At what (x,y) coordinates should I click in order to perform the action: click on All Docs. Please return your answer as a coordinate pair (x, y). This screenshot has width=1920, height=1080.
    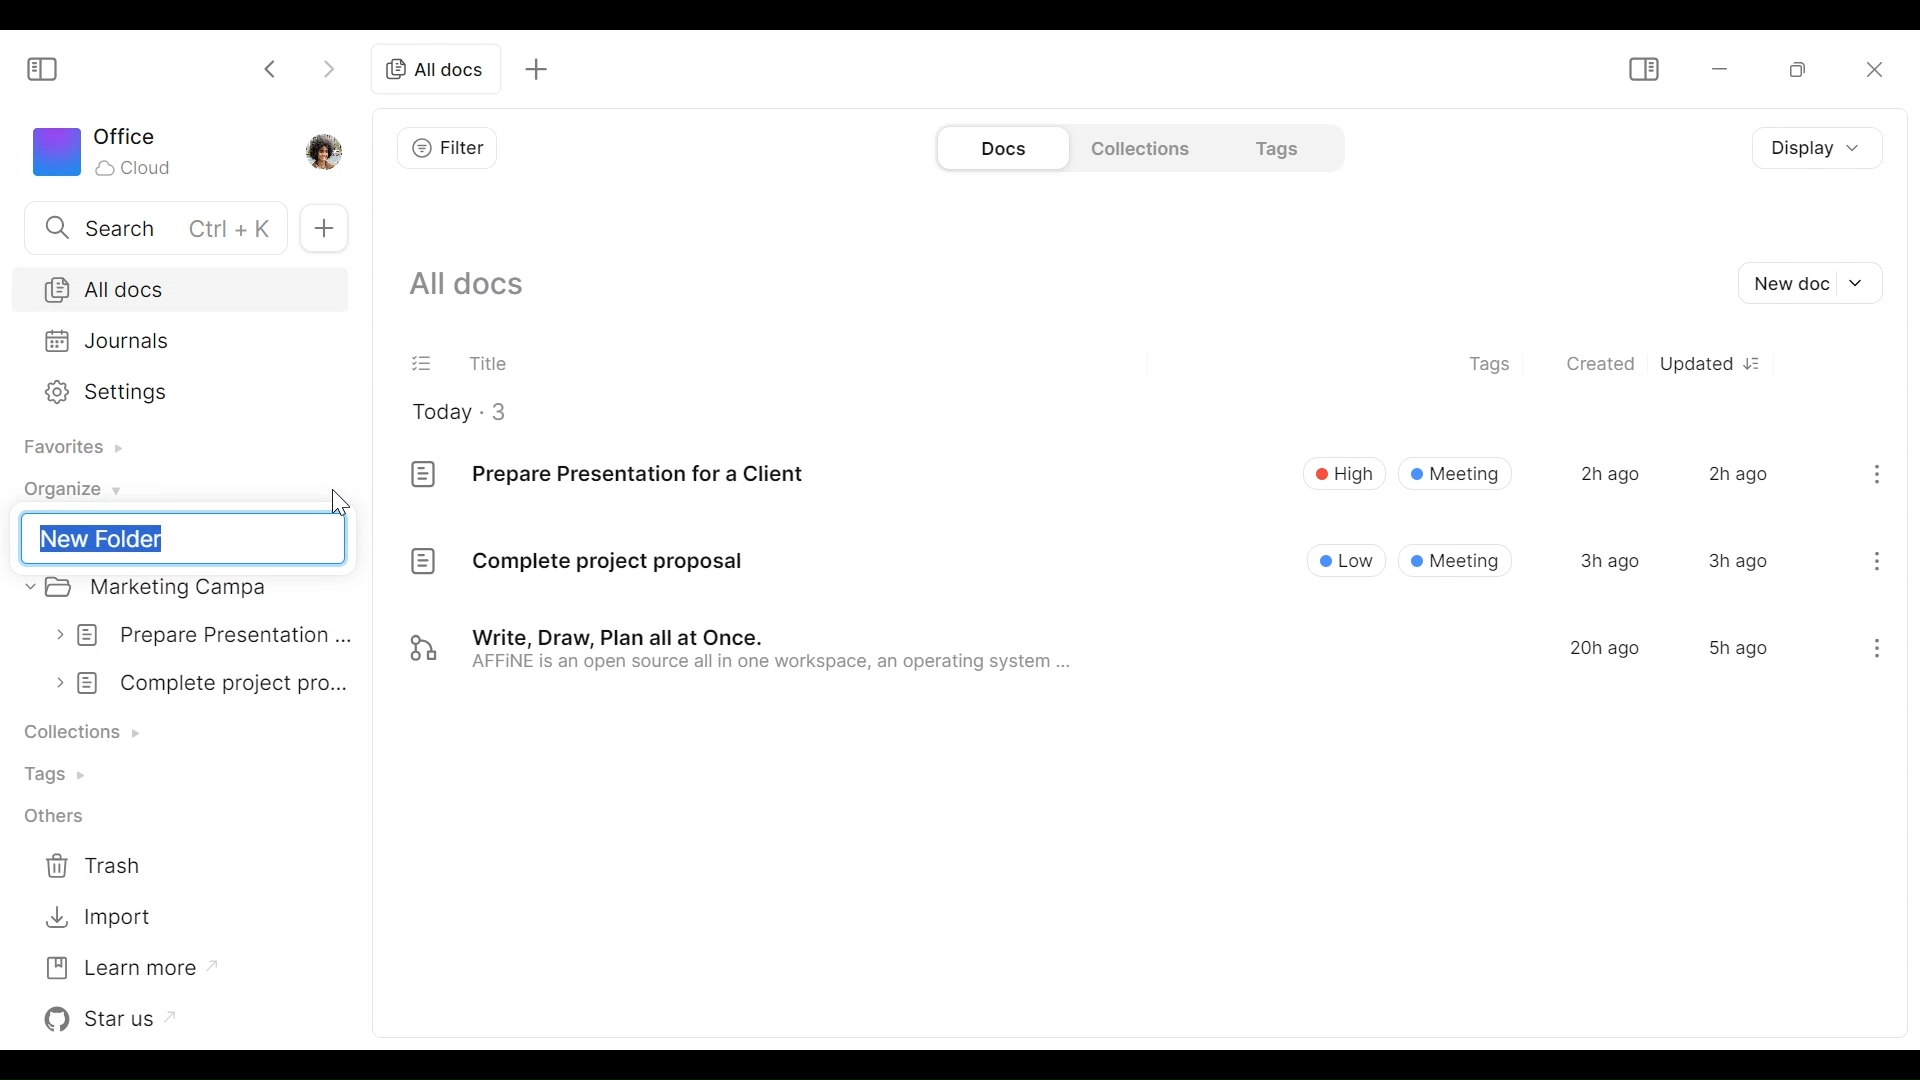
    Looking at the image, I should click on (177, 289).